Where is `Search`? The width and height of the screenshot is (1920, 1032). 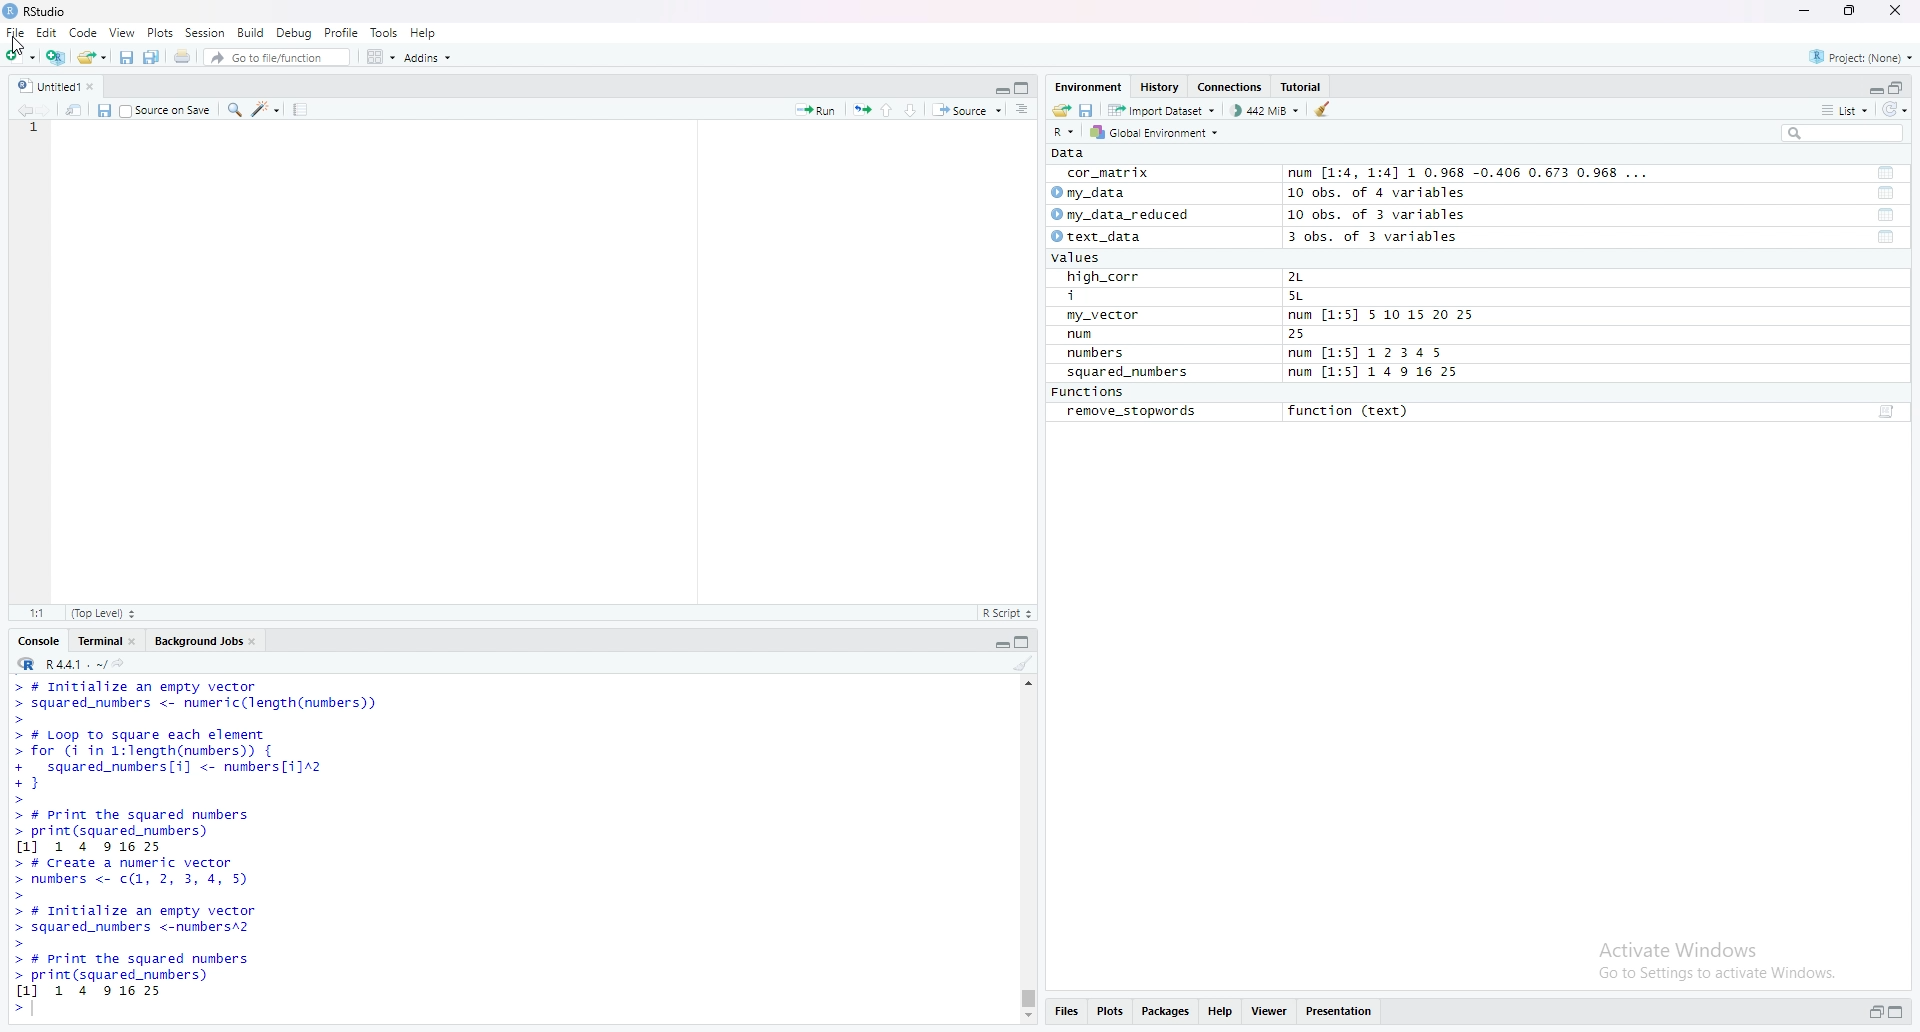
Search is located at coordinates (233, 111).